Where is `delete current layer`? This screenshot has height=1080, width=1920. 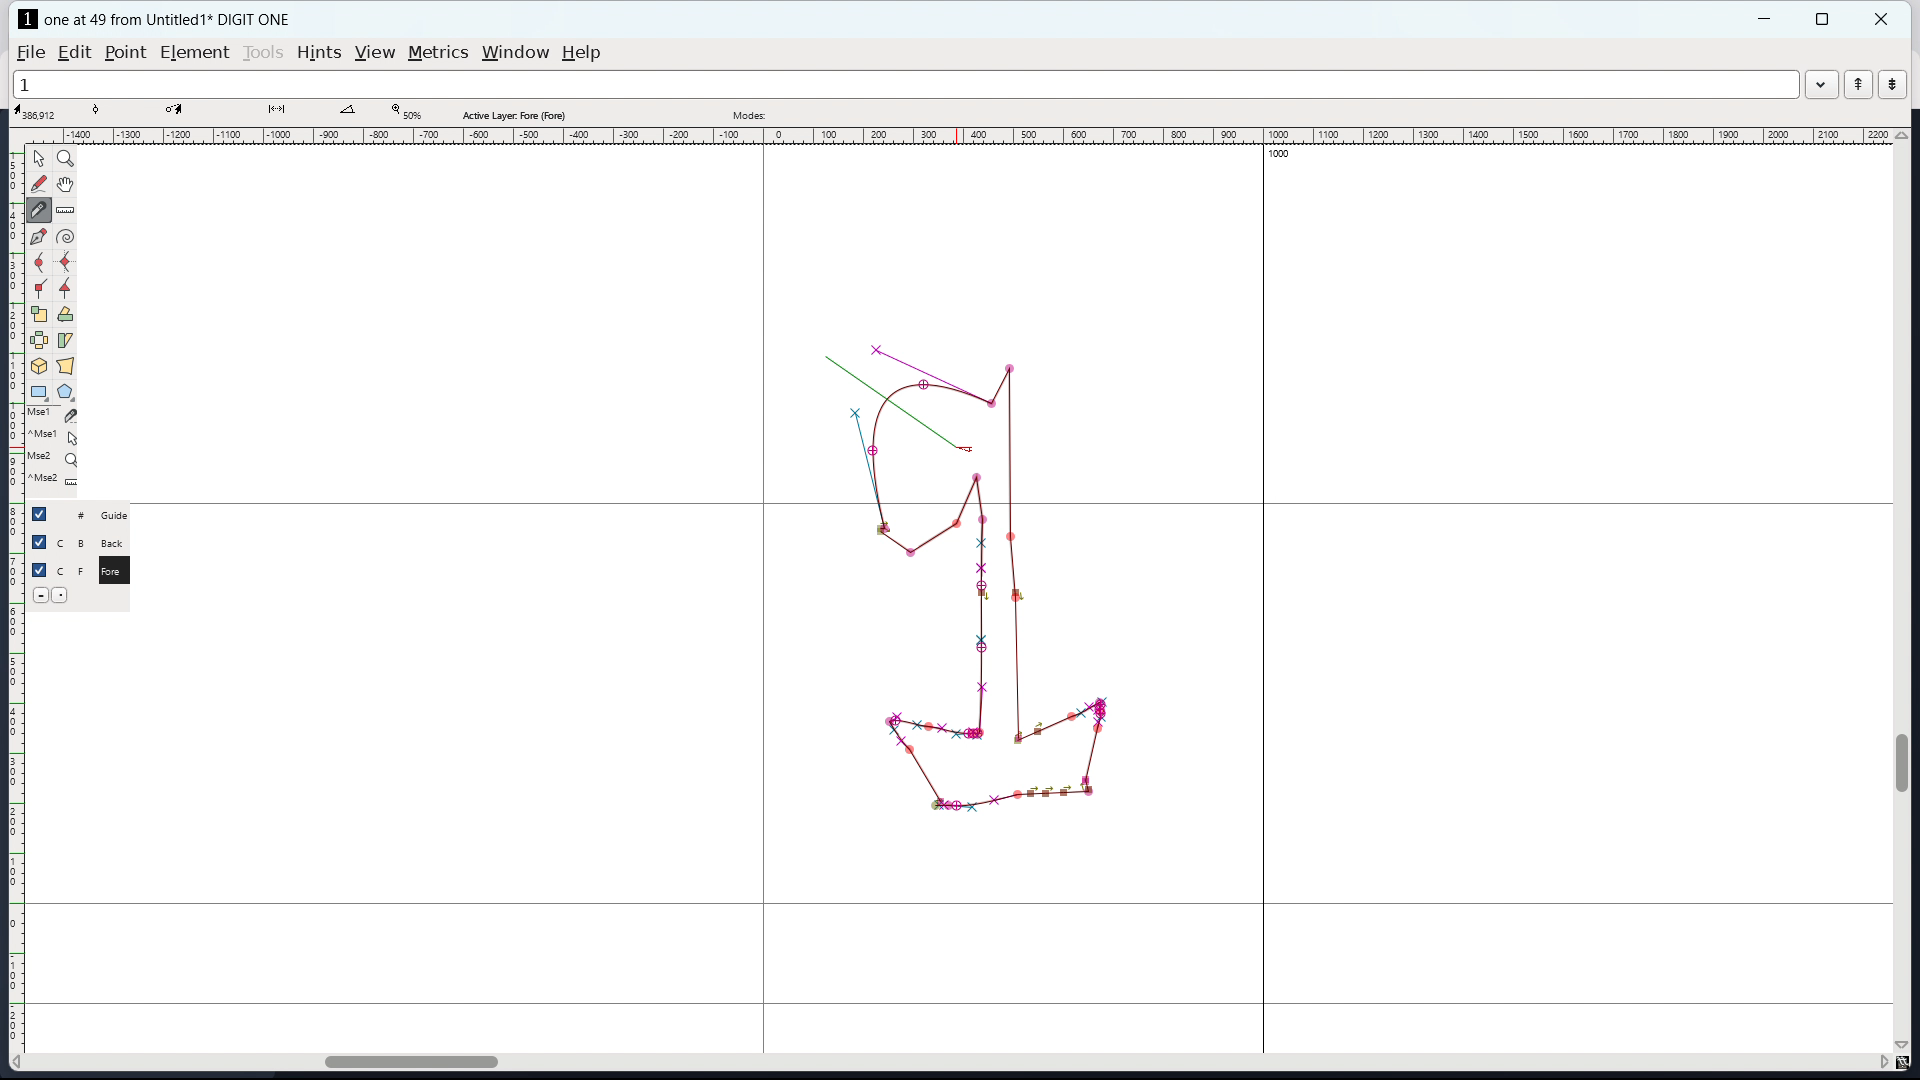
delete current layer is located at coordinates (40, 594).